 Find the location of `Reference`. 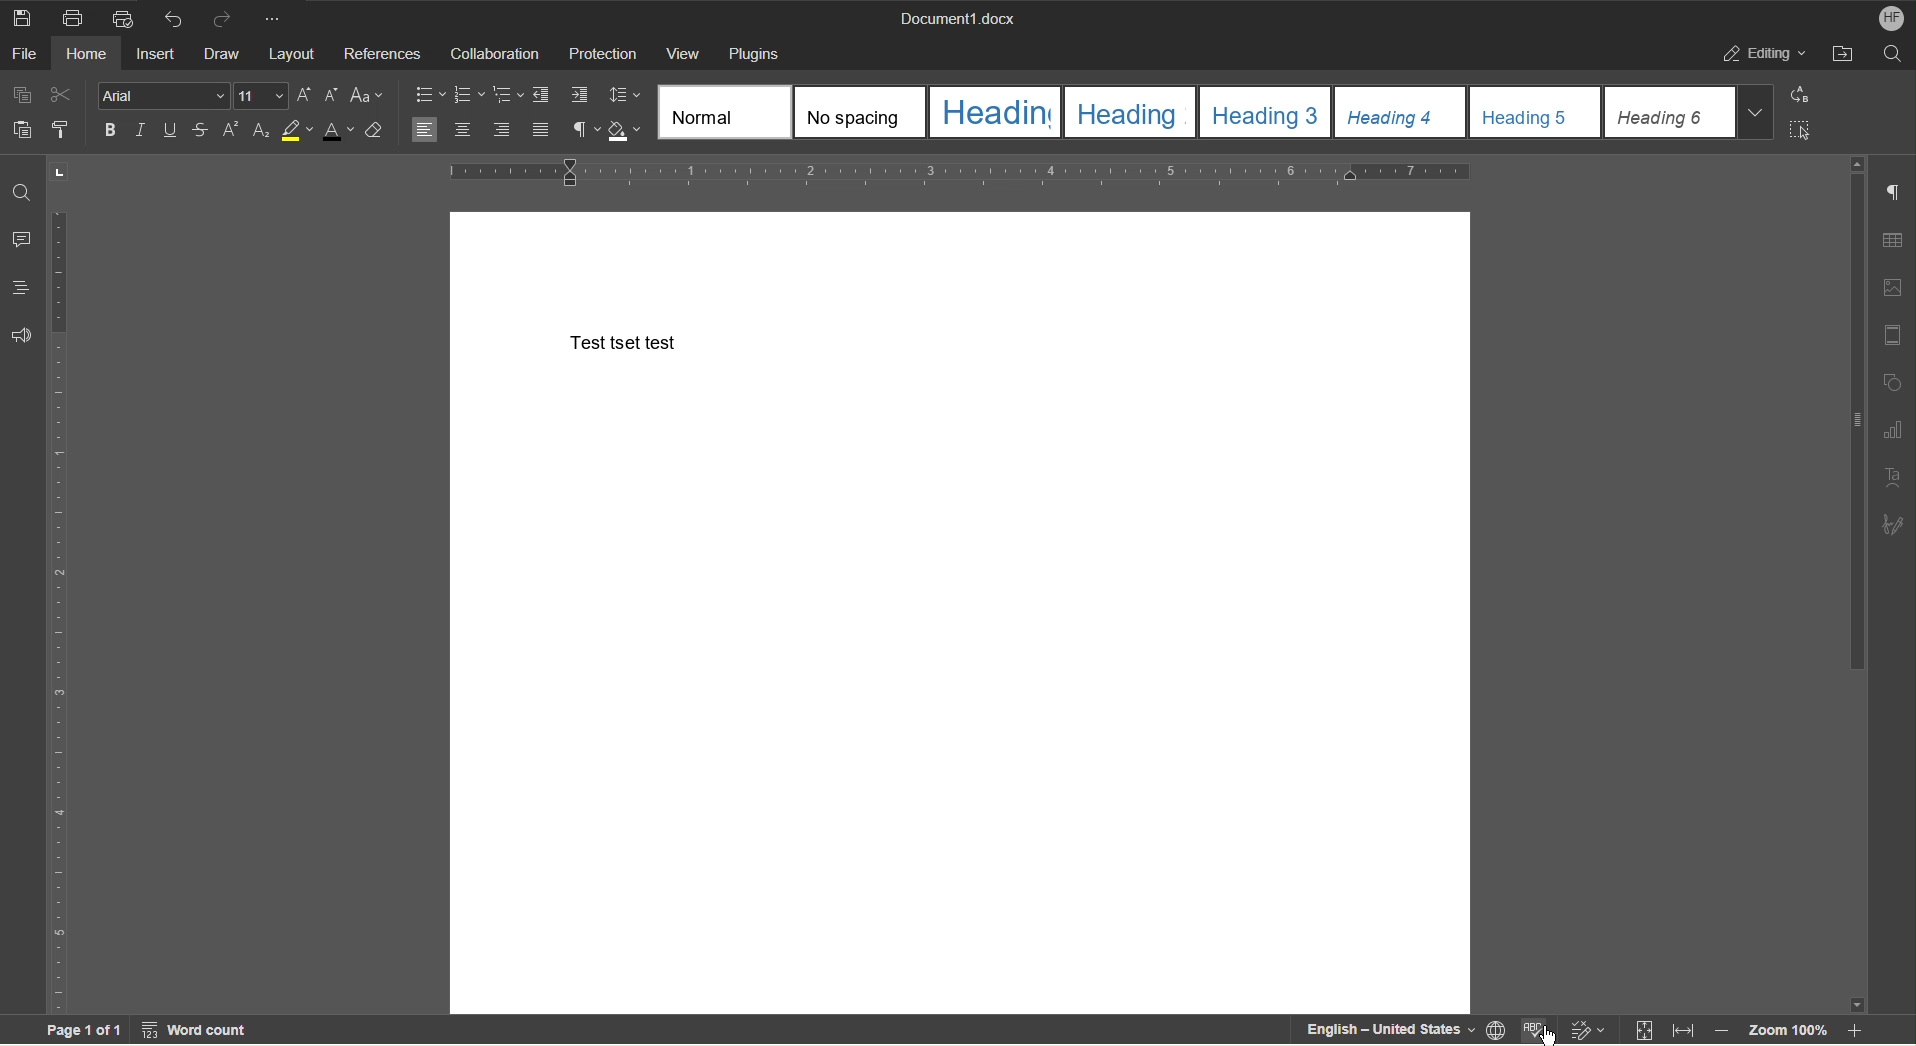

Reference is located at coordinates (383, 53).